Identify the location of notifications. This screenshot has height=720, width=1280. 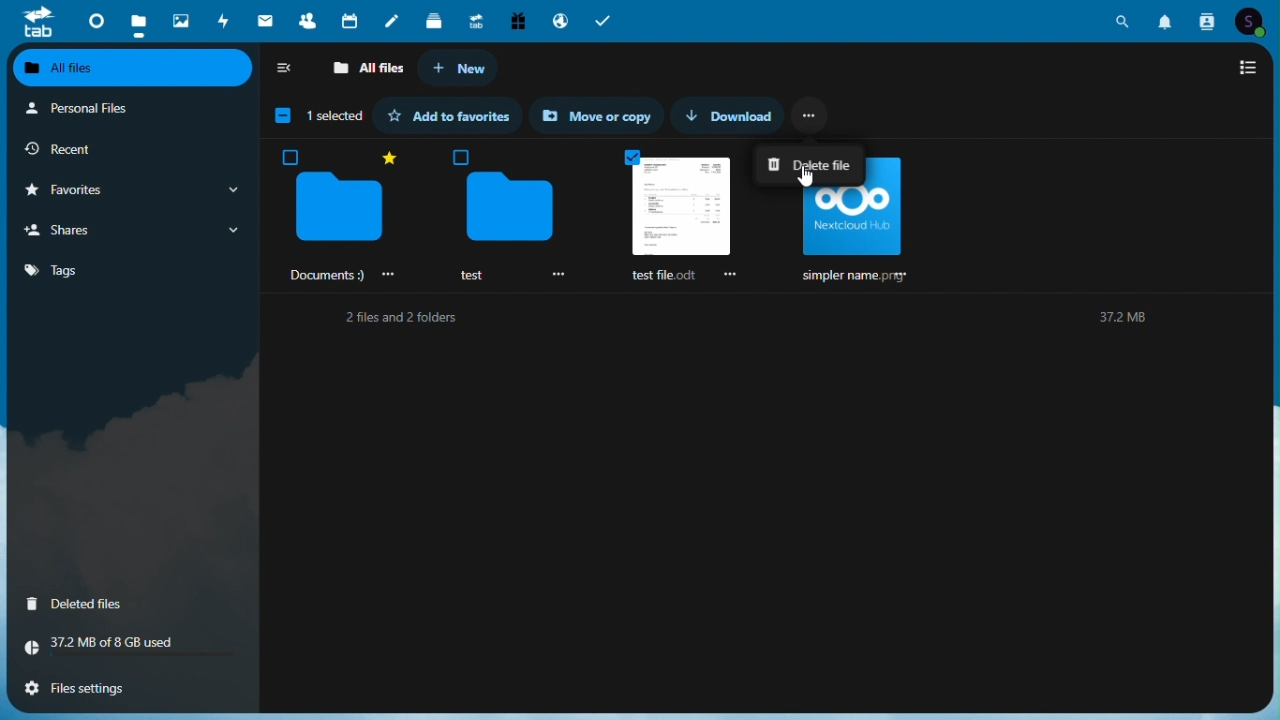
(1169, 19).